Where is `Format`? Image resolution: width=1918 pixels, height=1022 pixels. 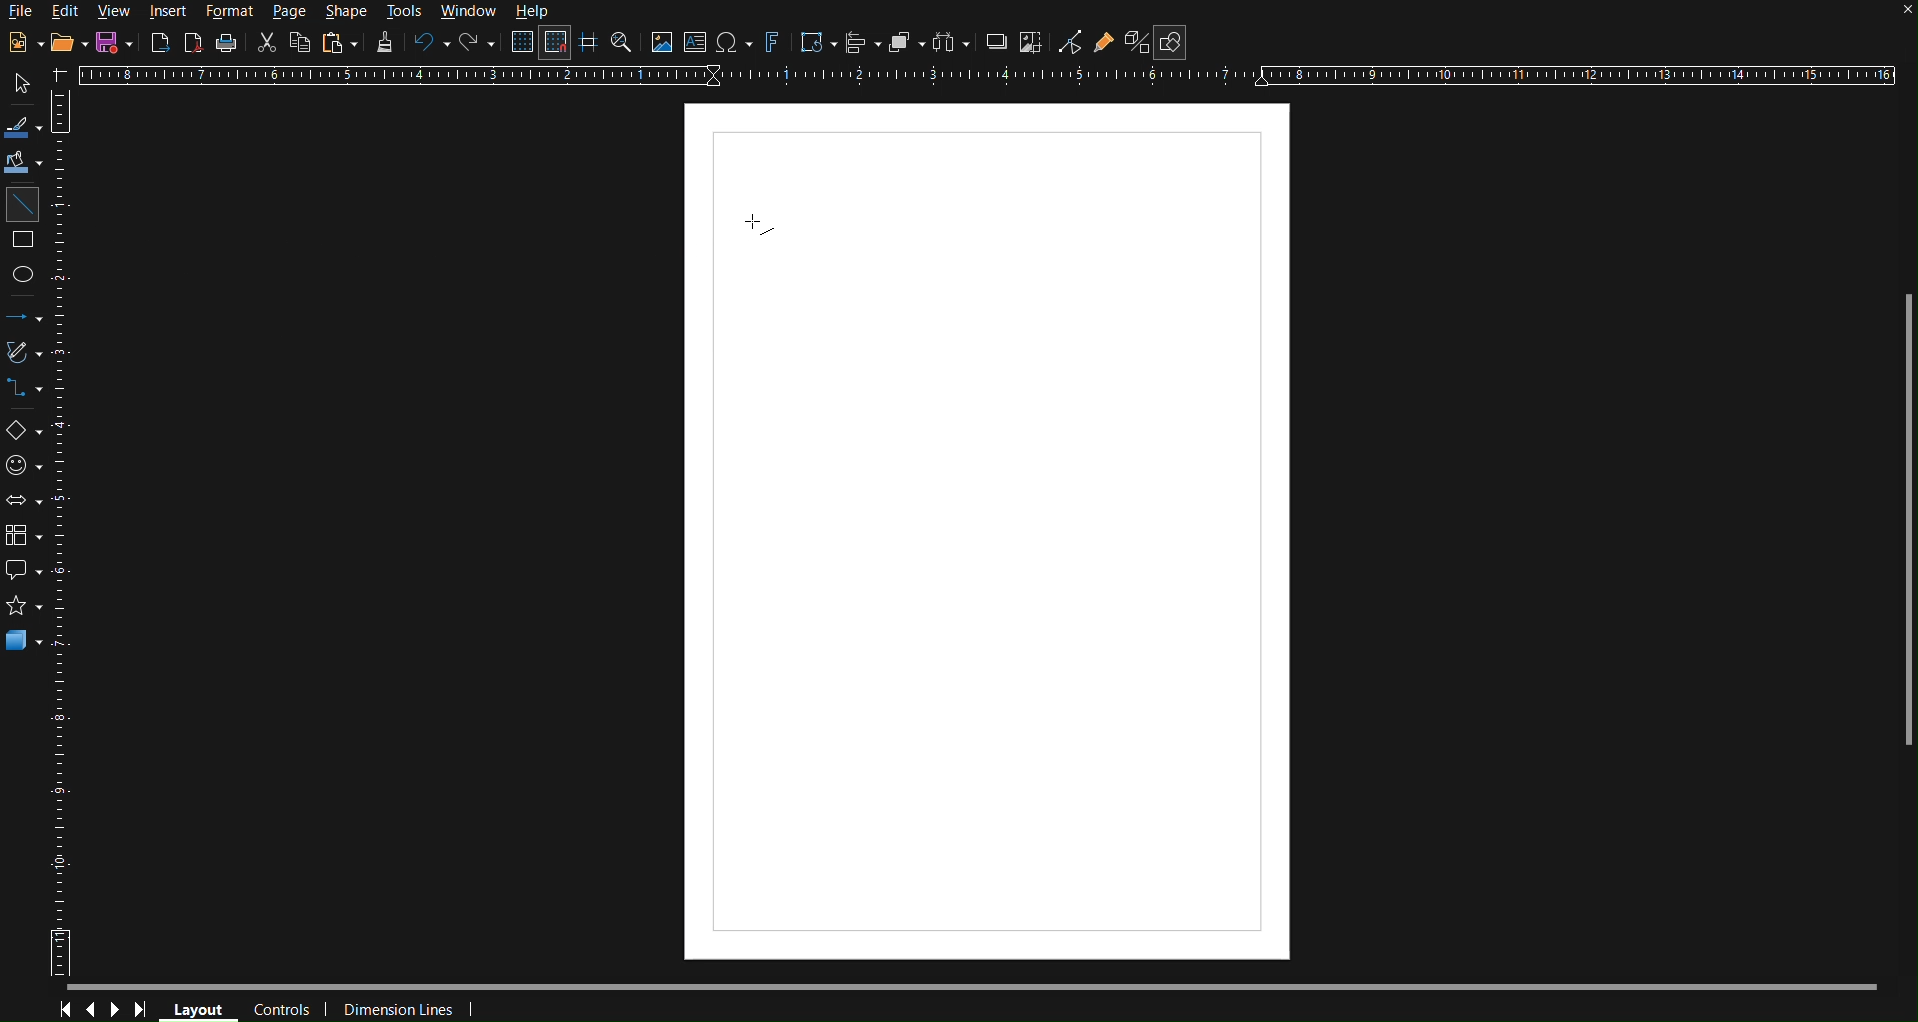 Format is located at coordinates (226, 12).